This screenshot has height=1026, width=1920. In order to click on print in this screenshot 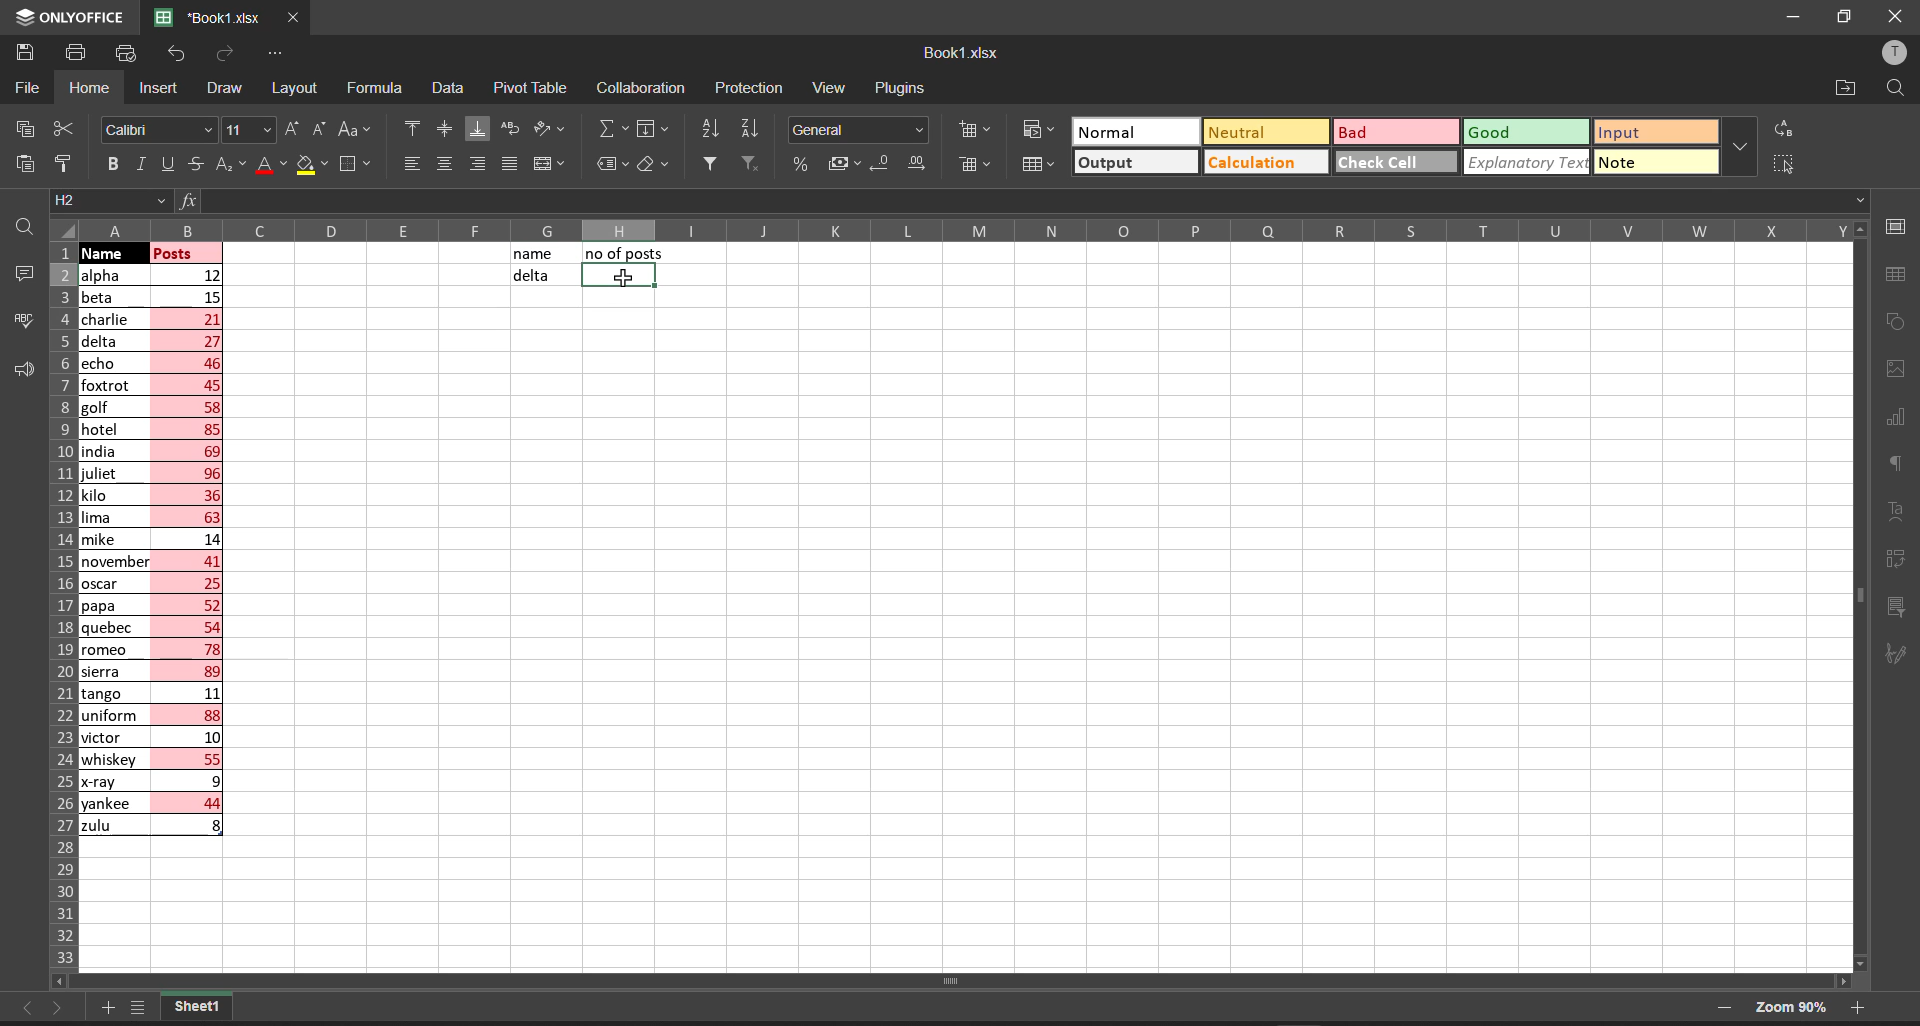, I will do `click(77, 54)`.